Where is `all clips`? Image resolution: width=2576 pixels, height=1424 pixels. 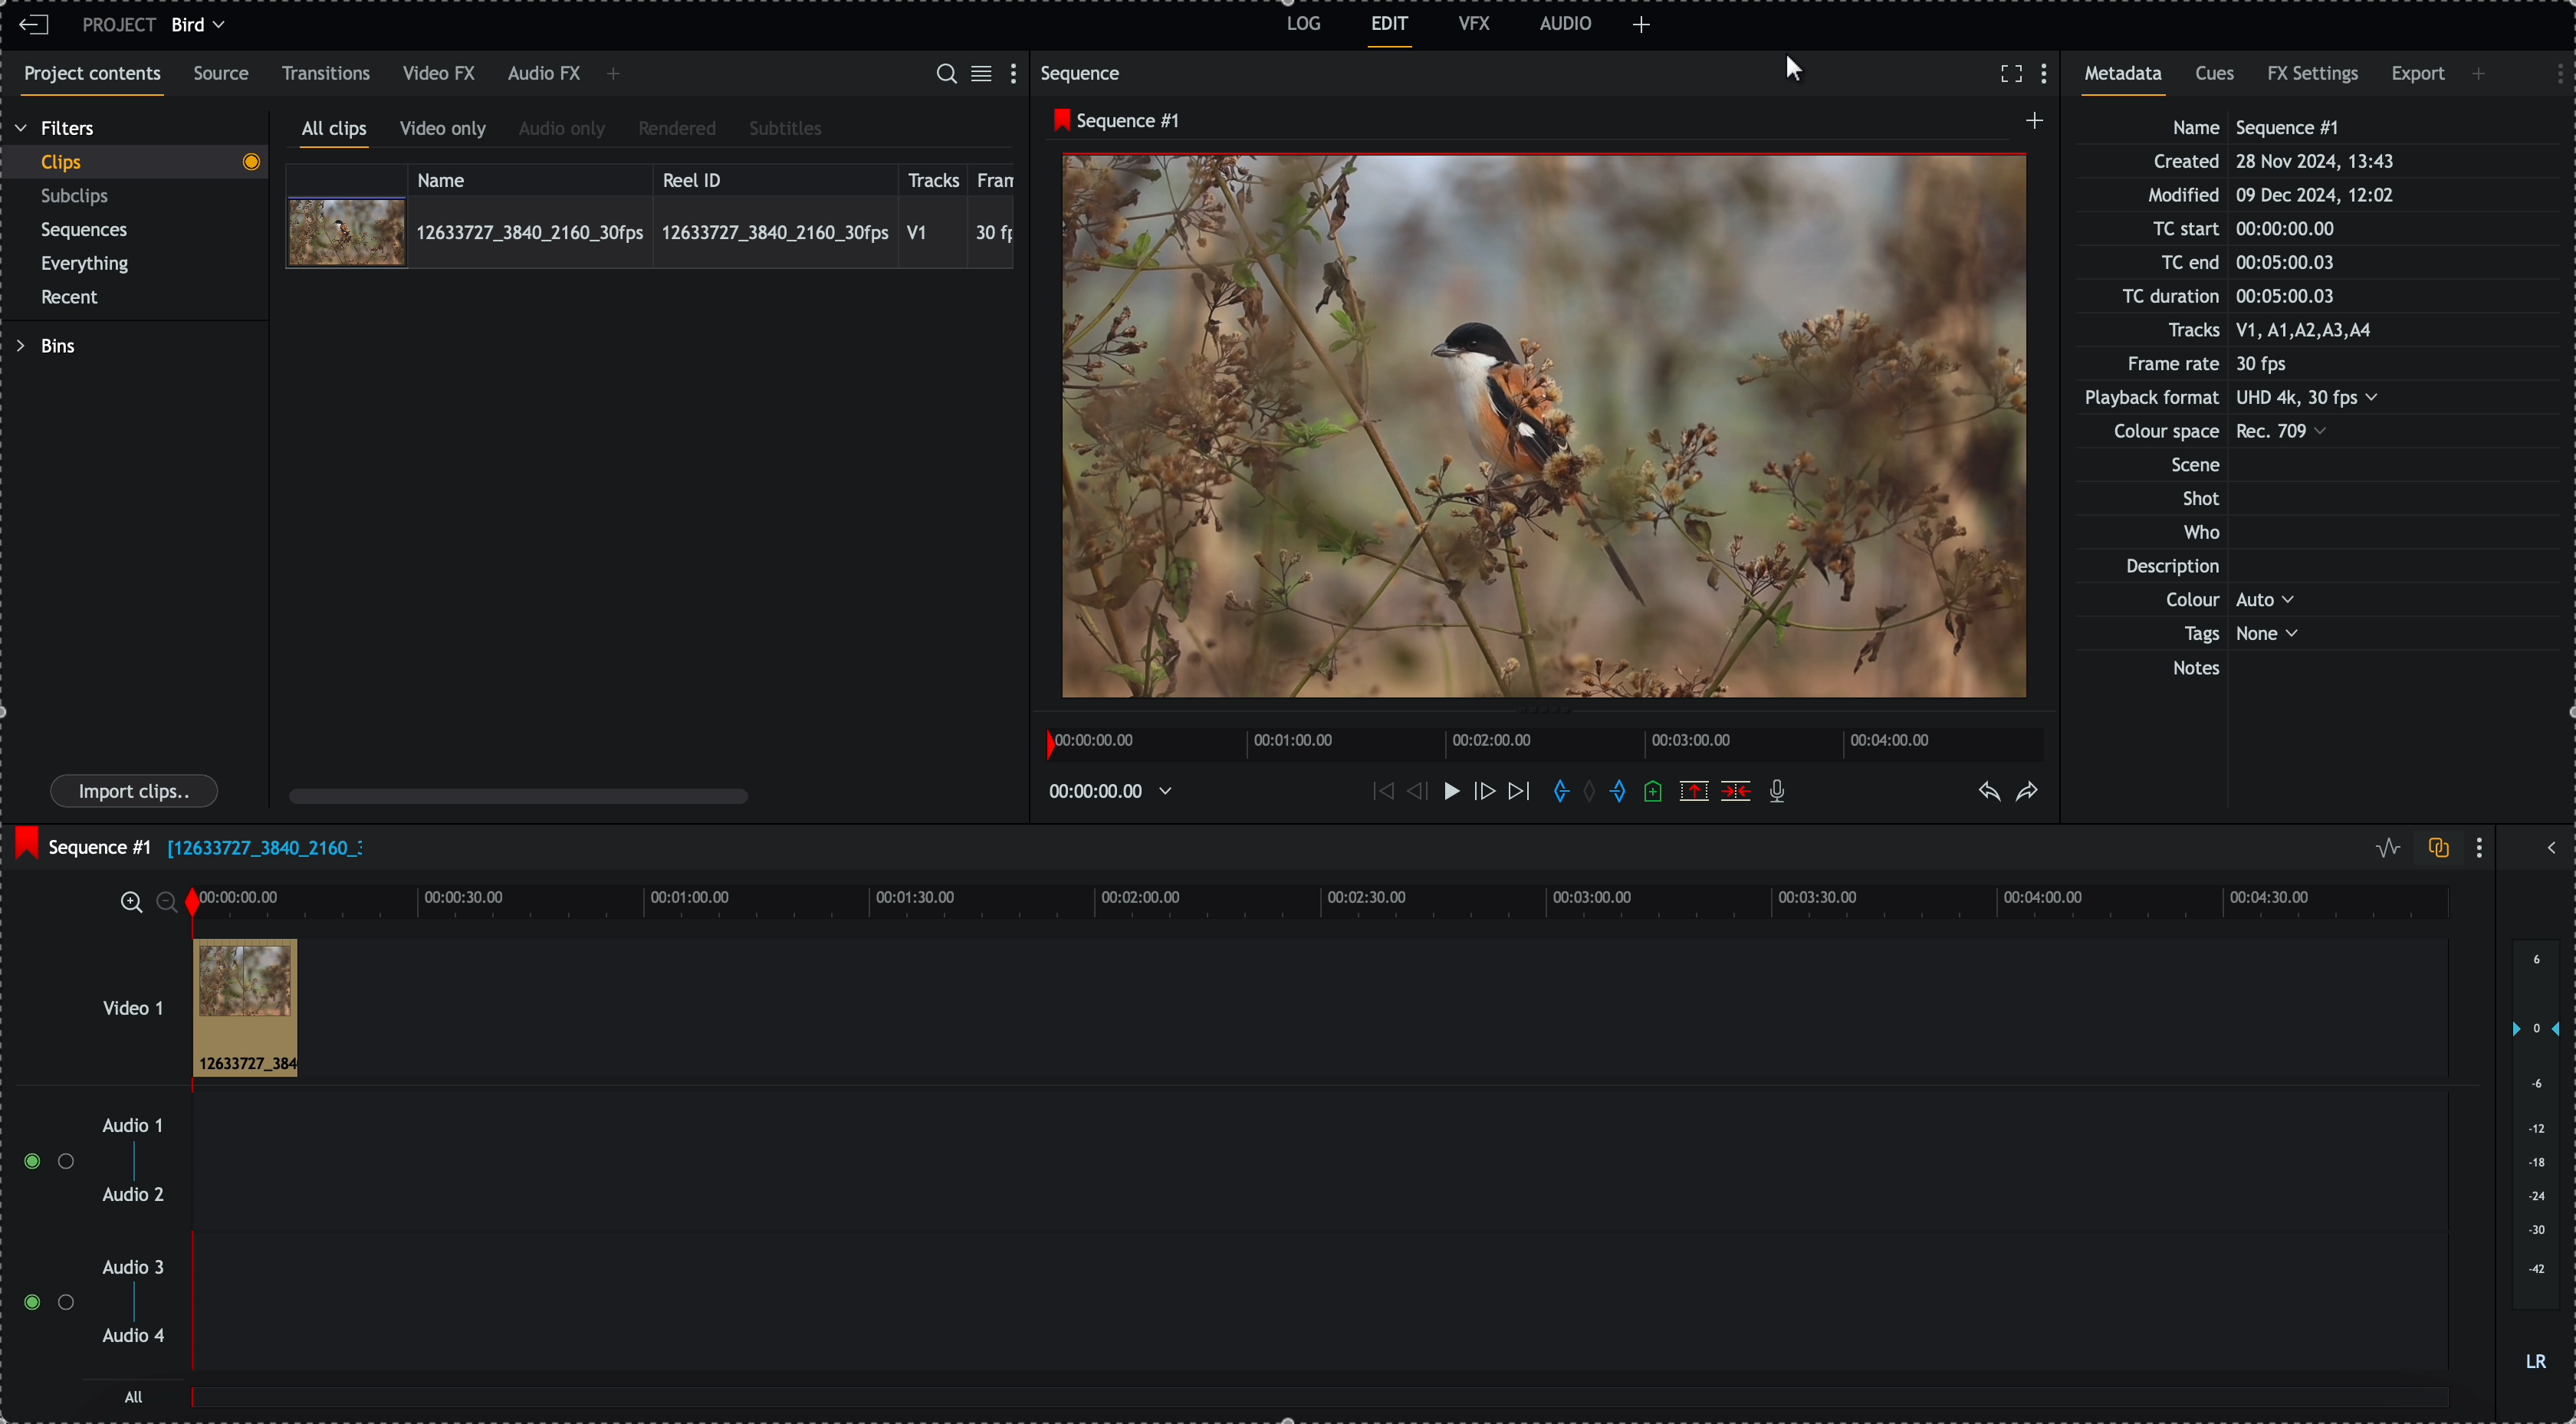 all clips is located at coordinates (335, 133).